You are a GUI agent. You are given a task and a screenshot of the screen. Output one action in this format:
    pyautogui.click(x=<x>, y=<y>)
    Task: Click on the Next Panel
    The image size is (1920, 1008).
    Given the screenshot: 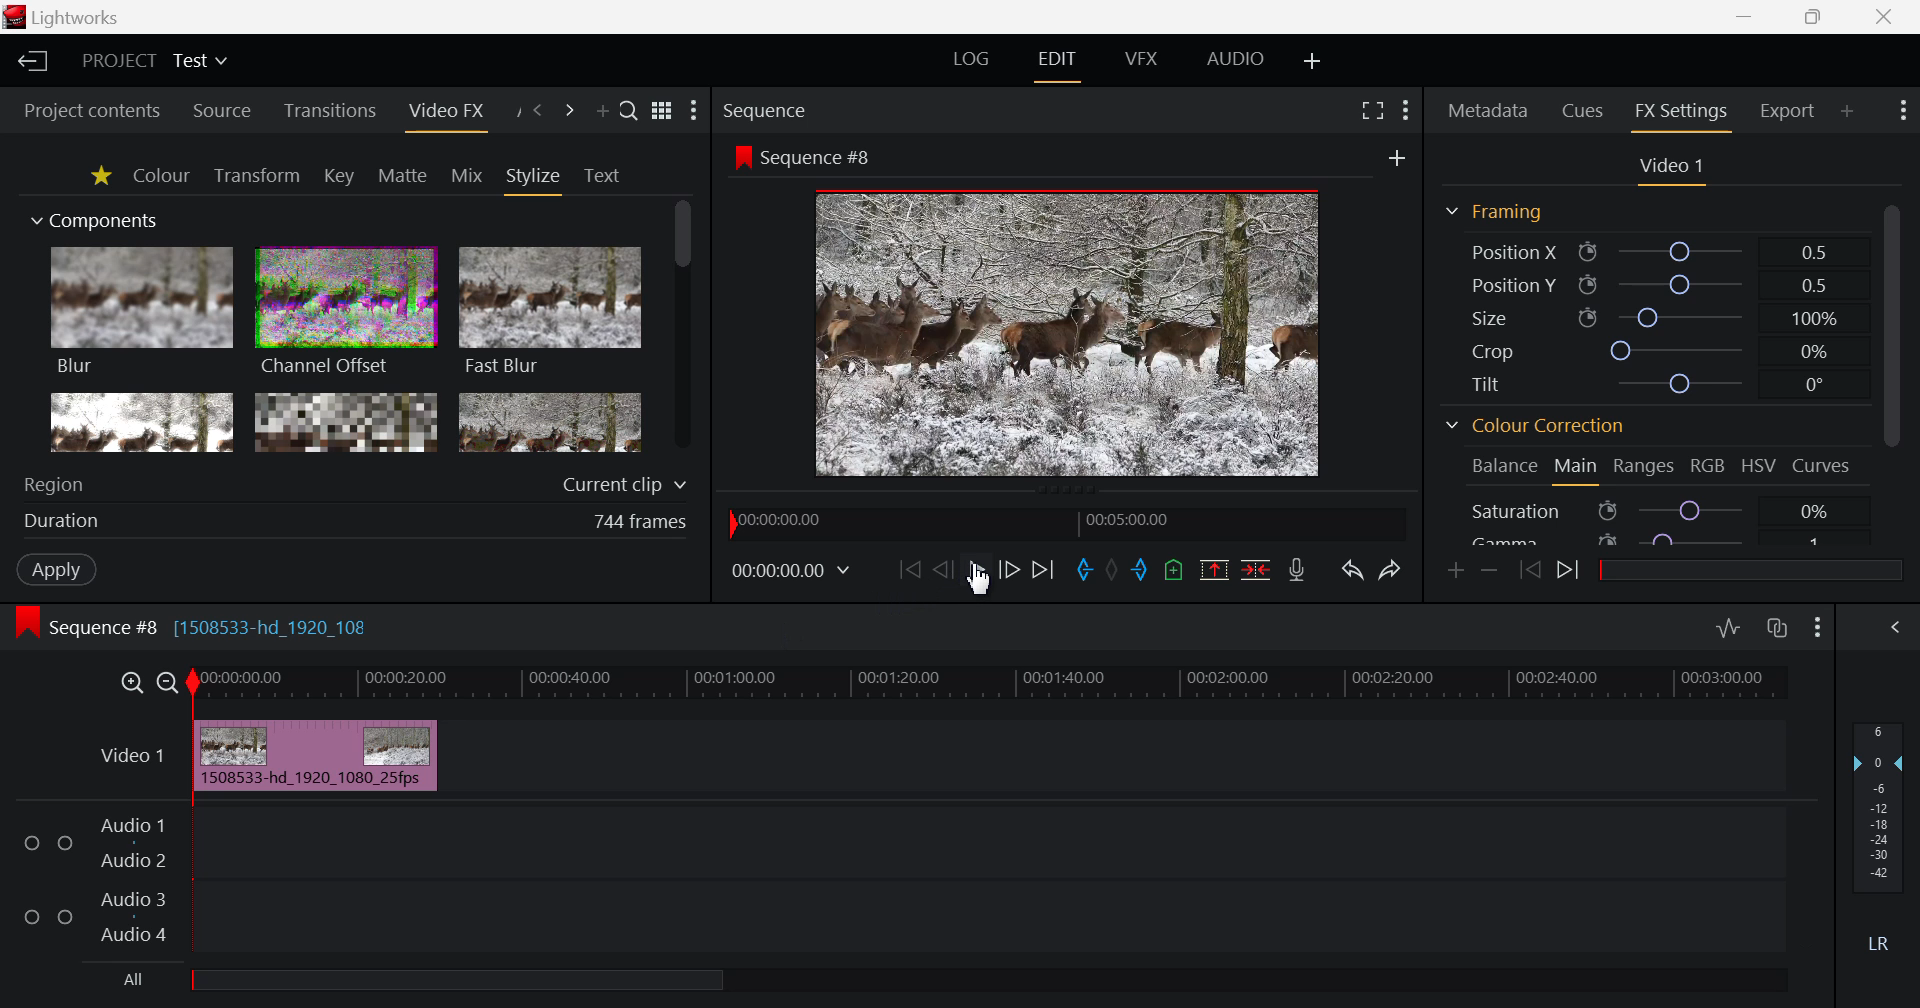 What is the action you would take?
    pyautogui.click(x=566, y=111)
    